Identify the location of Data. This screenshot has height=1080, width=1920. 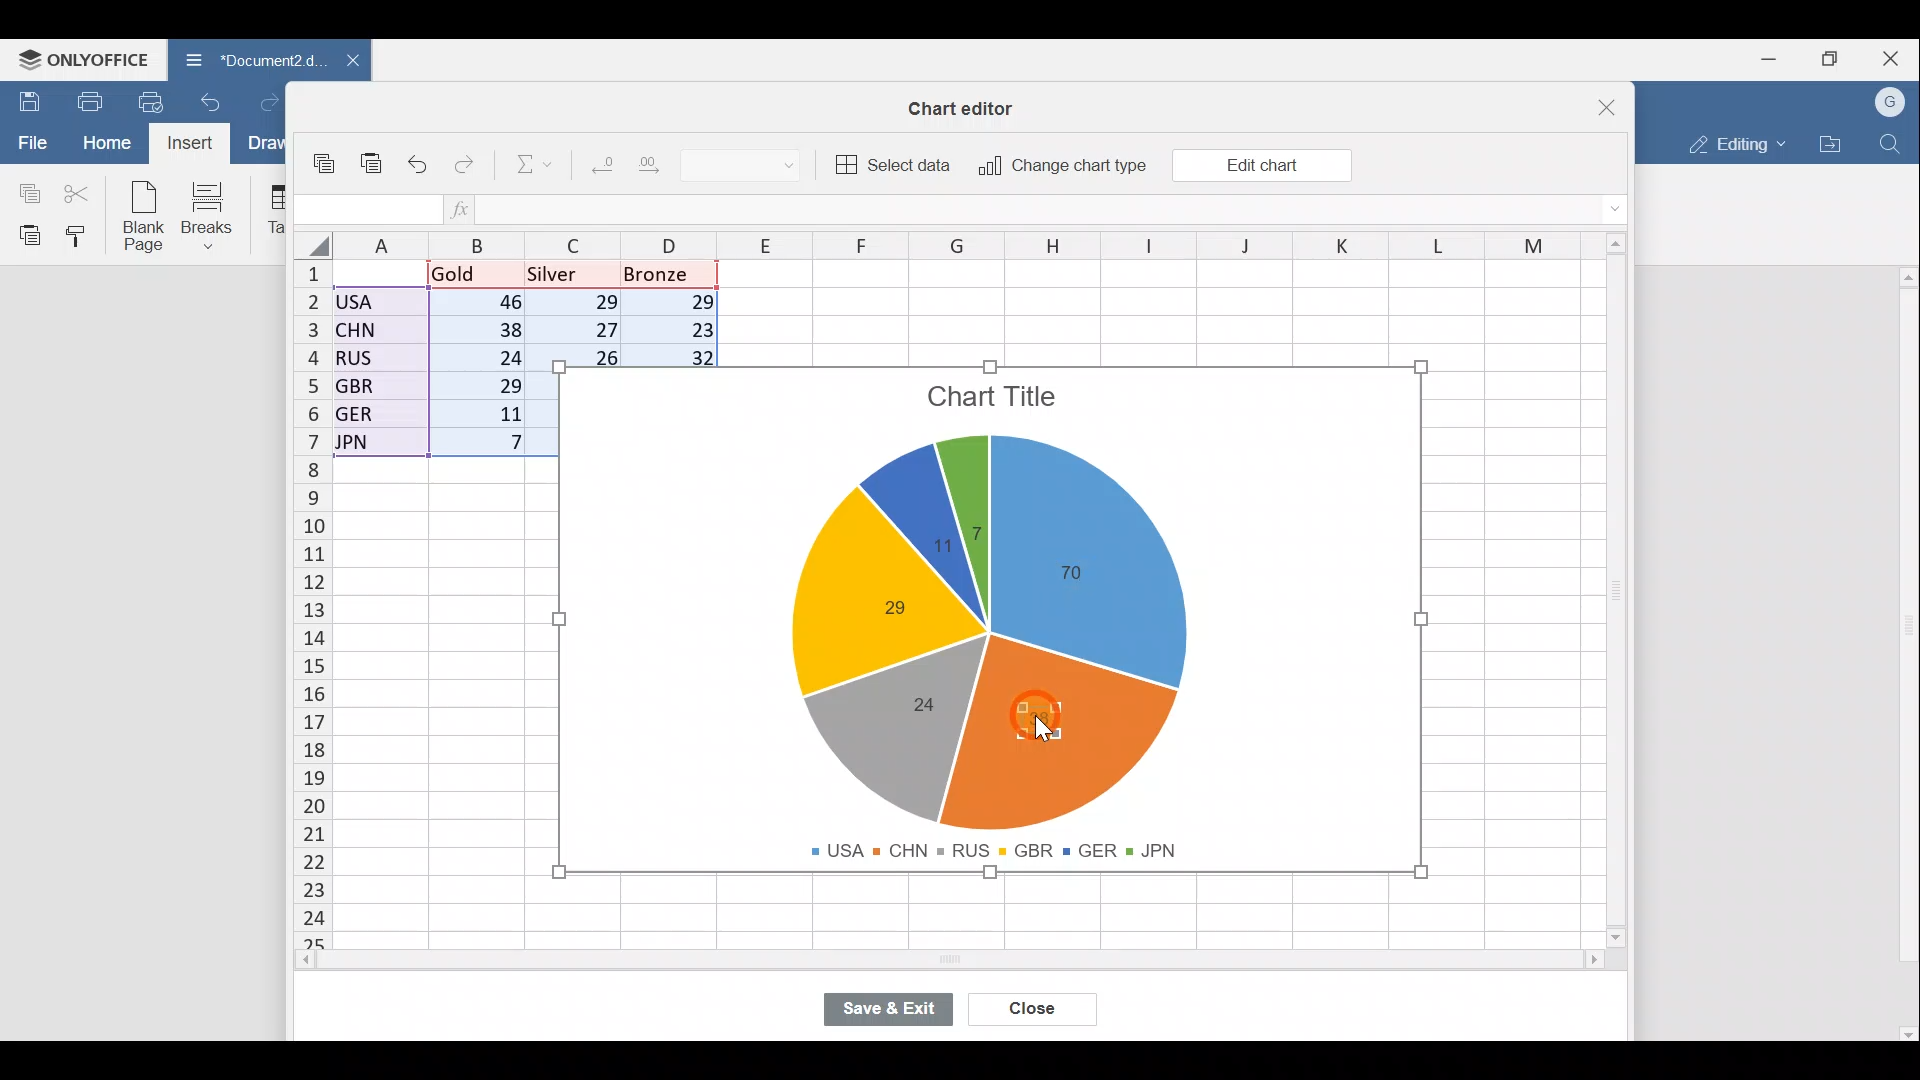
(416, 359).